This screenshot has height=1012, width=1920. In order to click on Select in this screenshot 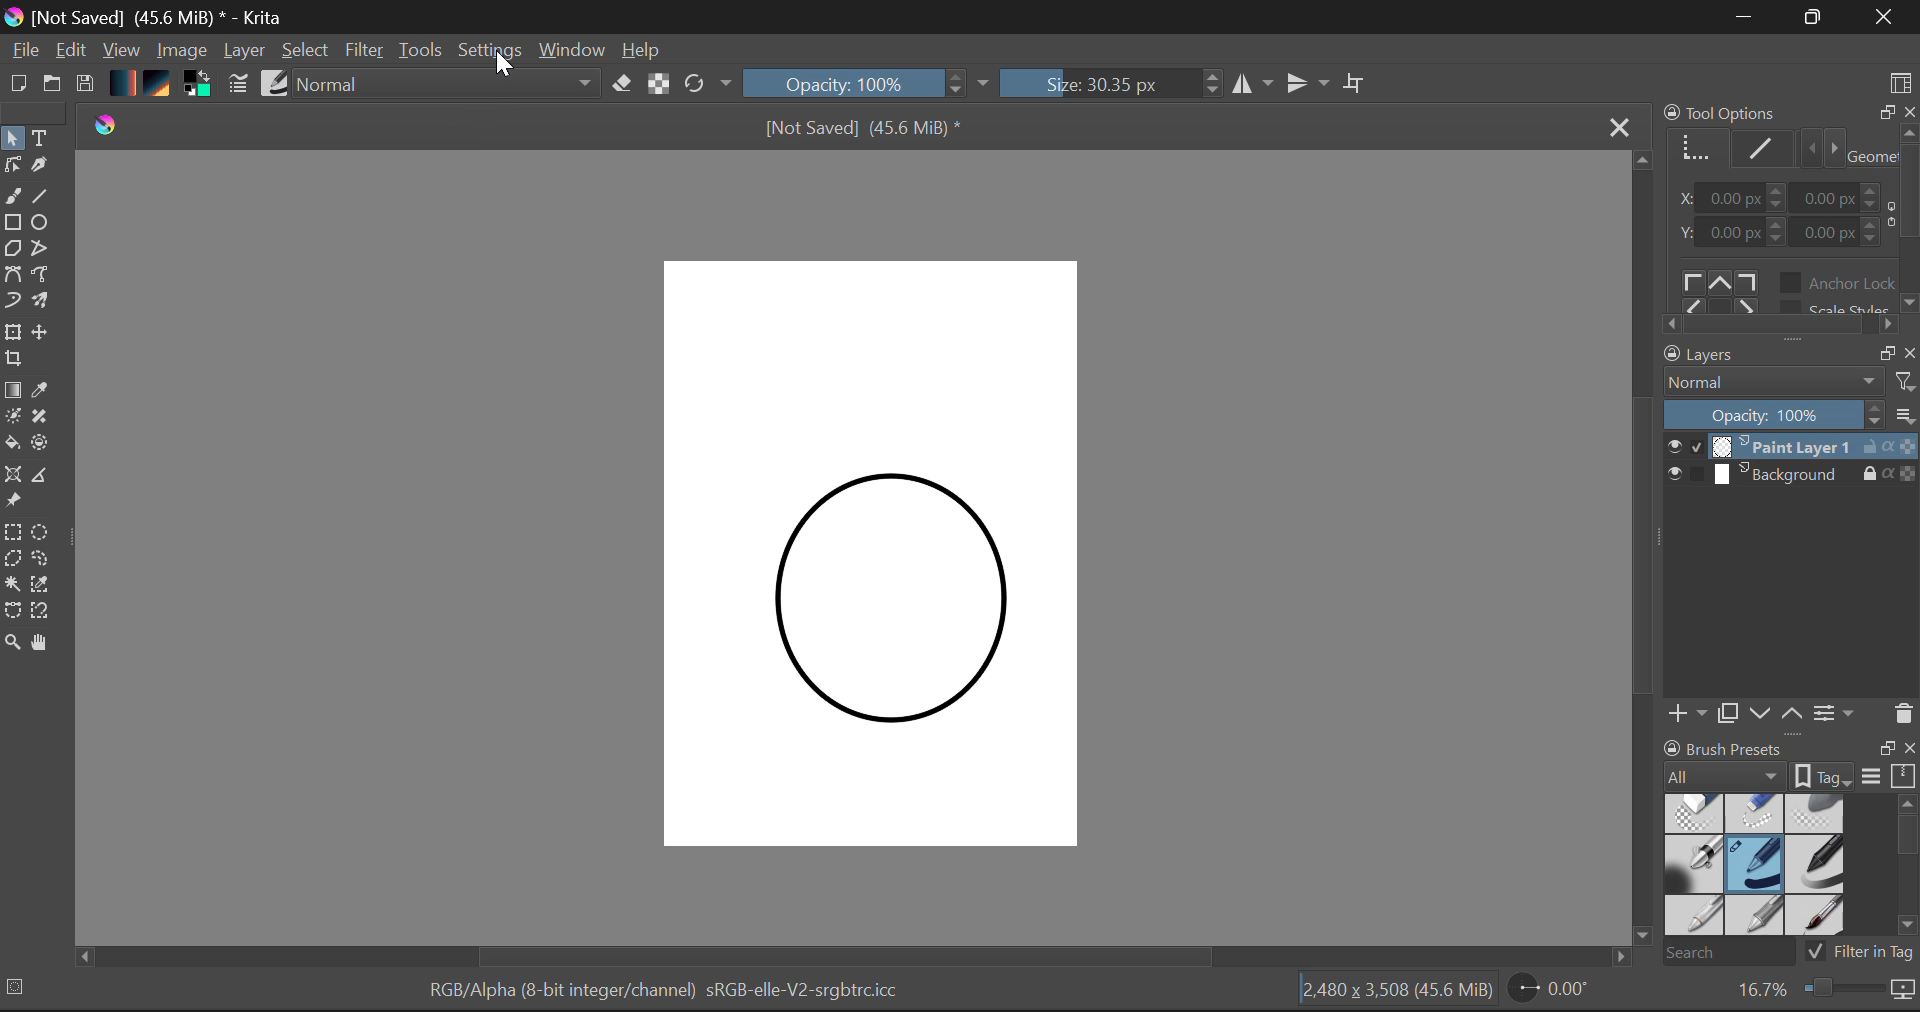, I will do `click(13, 139)`.